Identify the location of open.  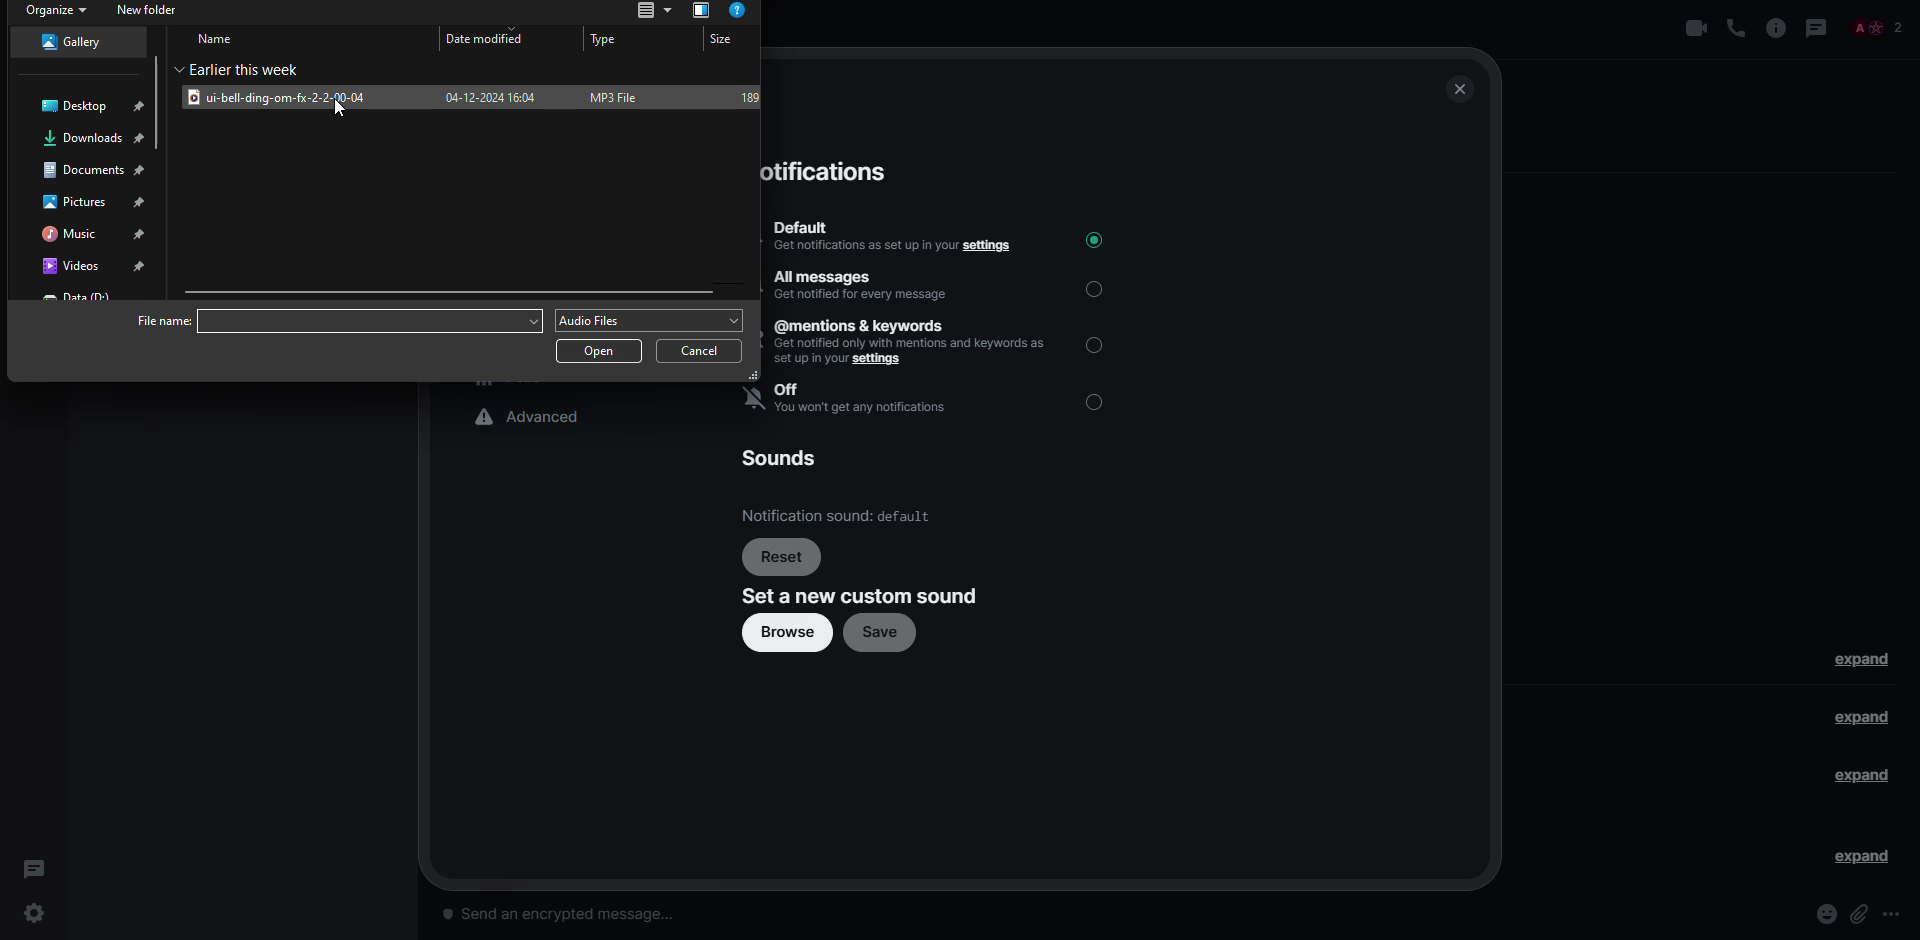
(602, 352).